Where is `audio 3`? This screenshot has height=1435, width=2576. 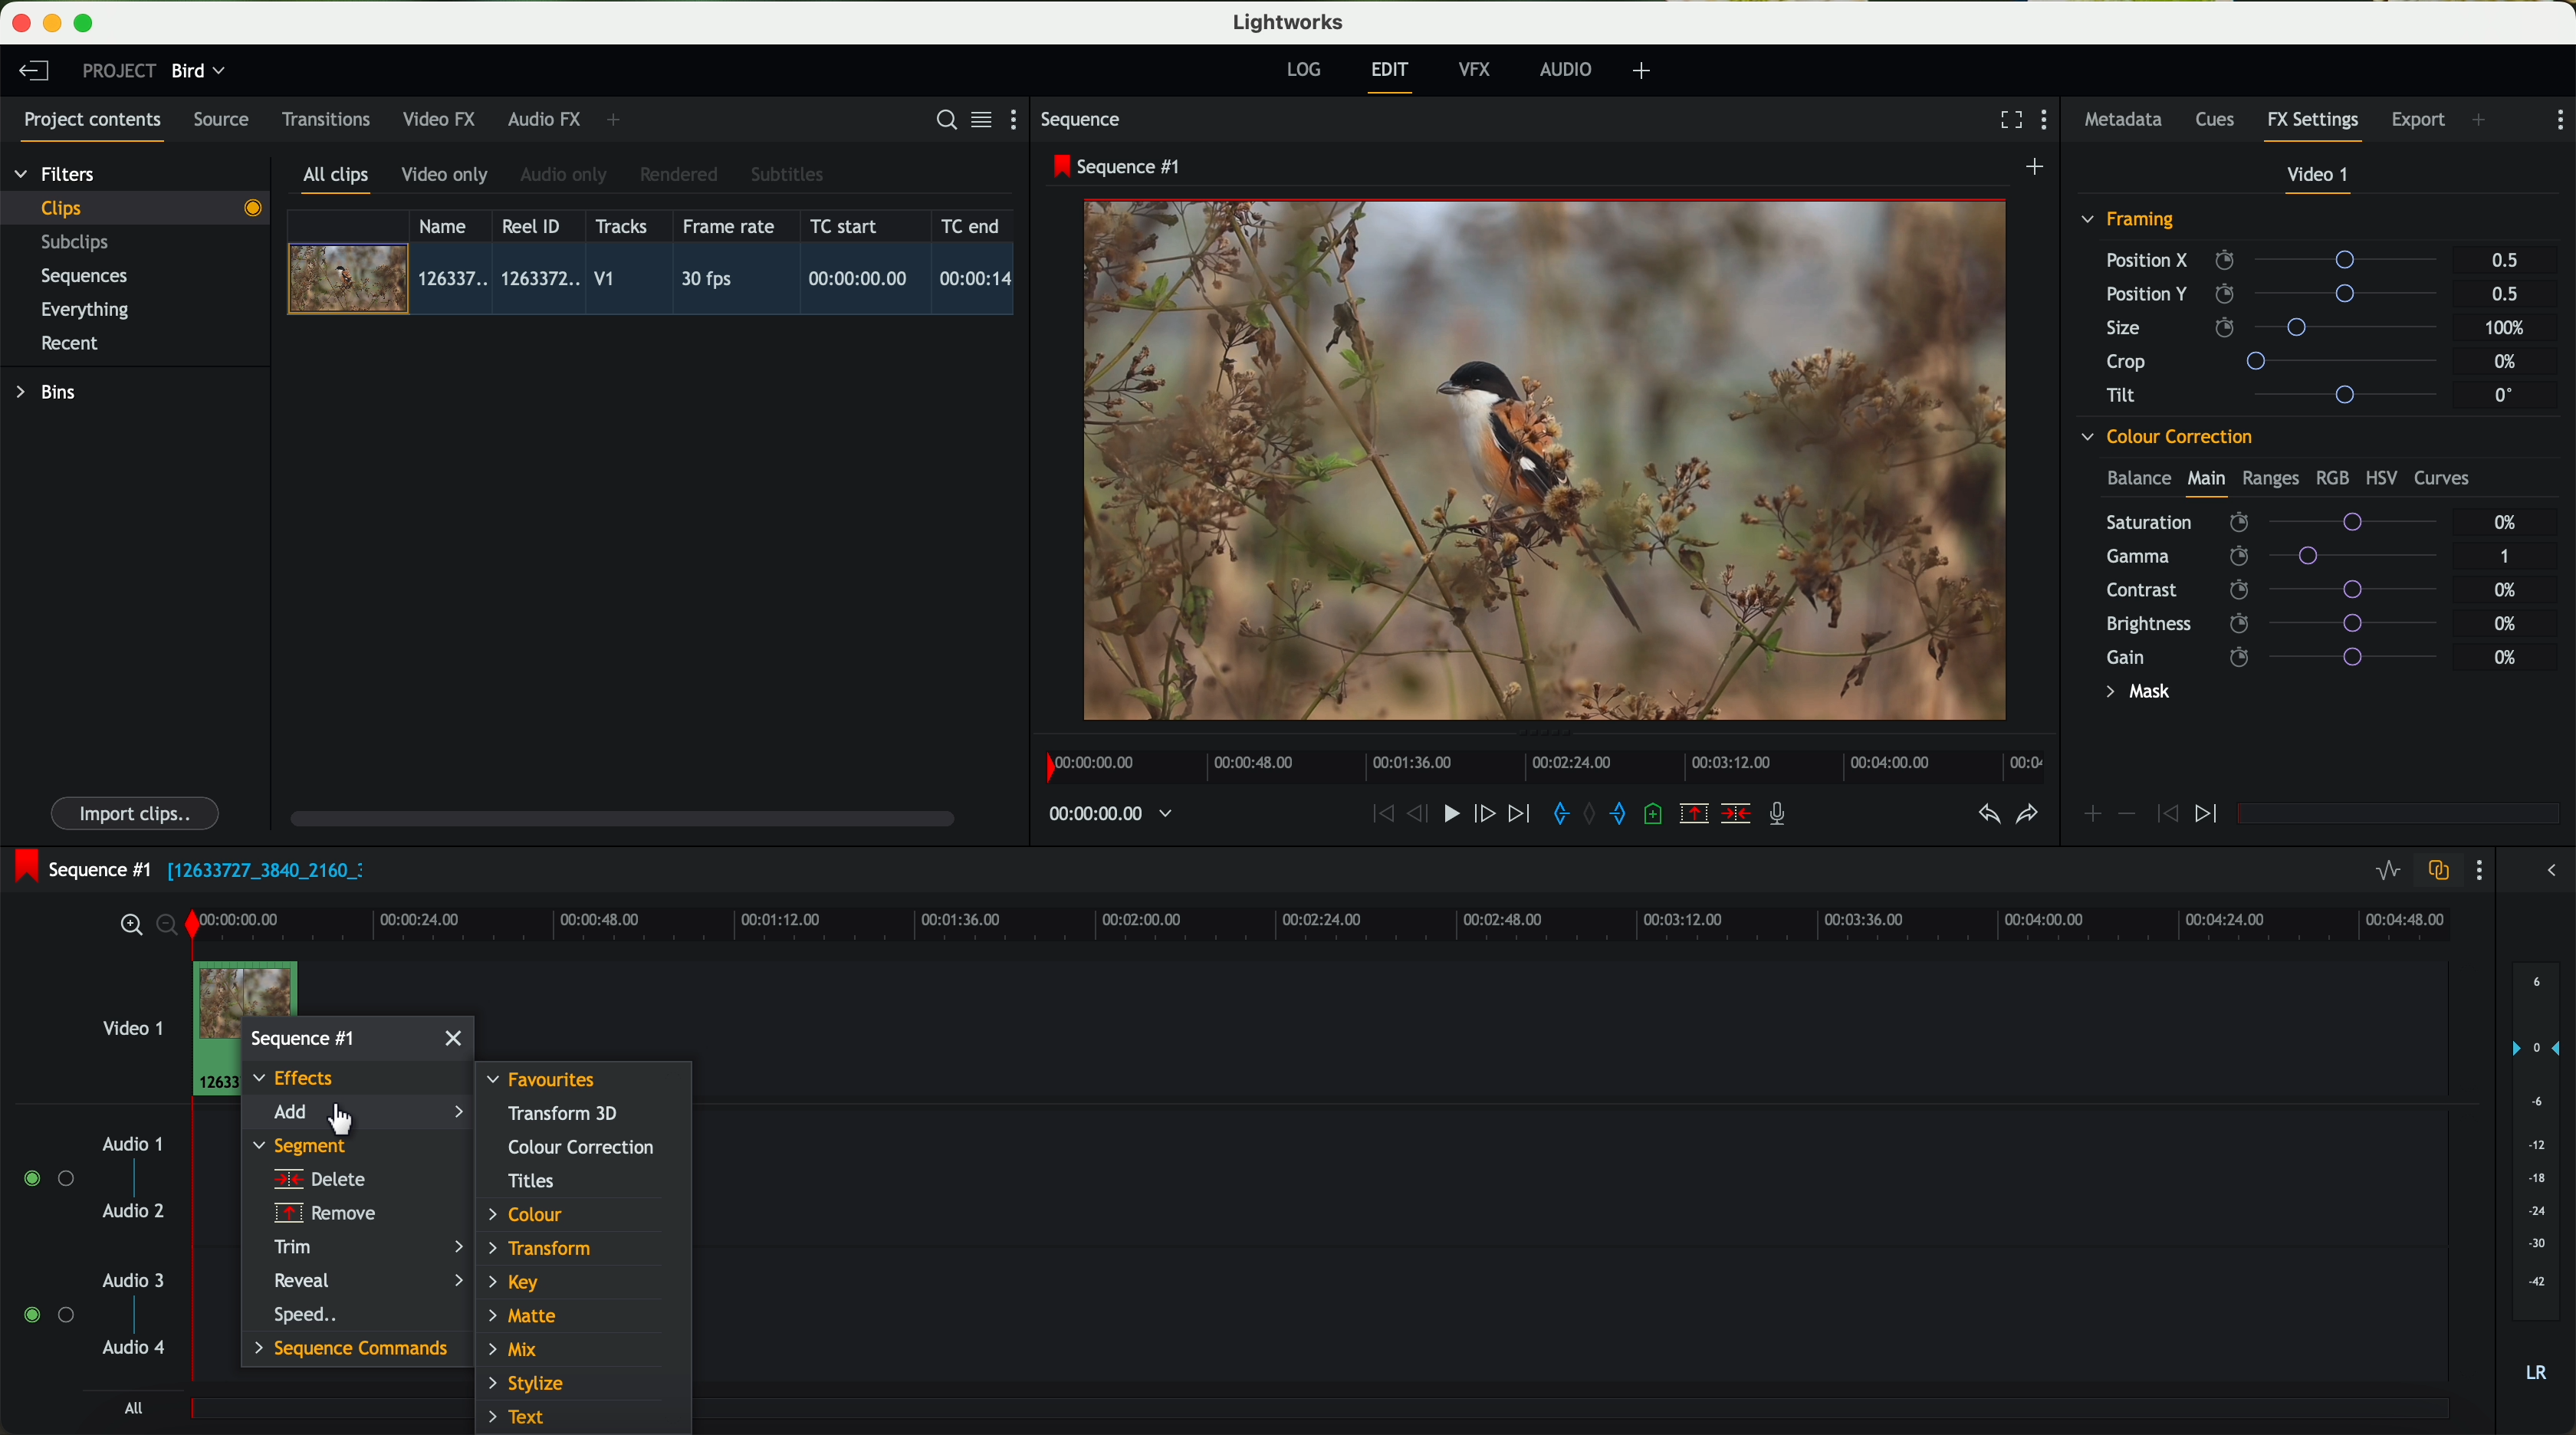
audio 3 is located at coordinates (124, 1279).